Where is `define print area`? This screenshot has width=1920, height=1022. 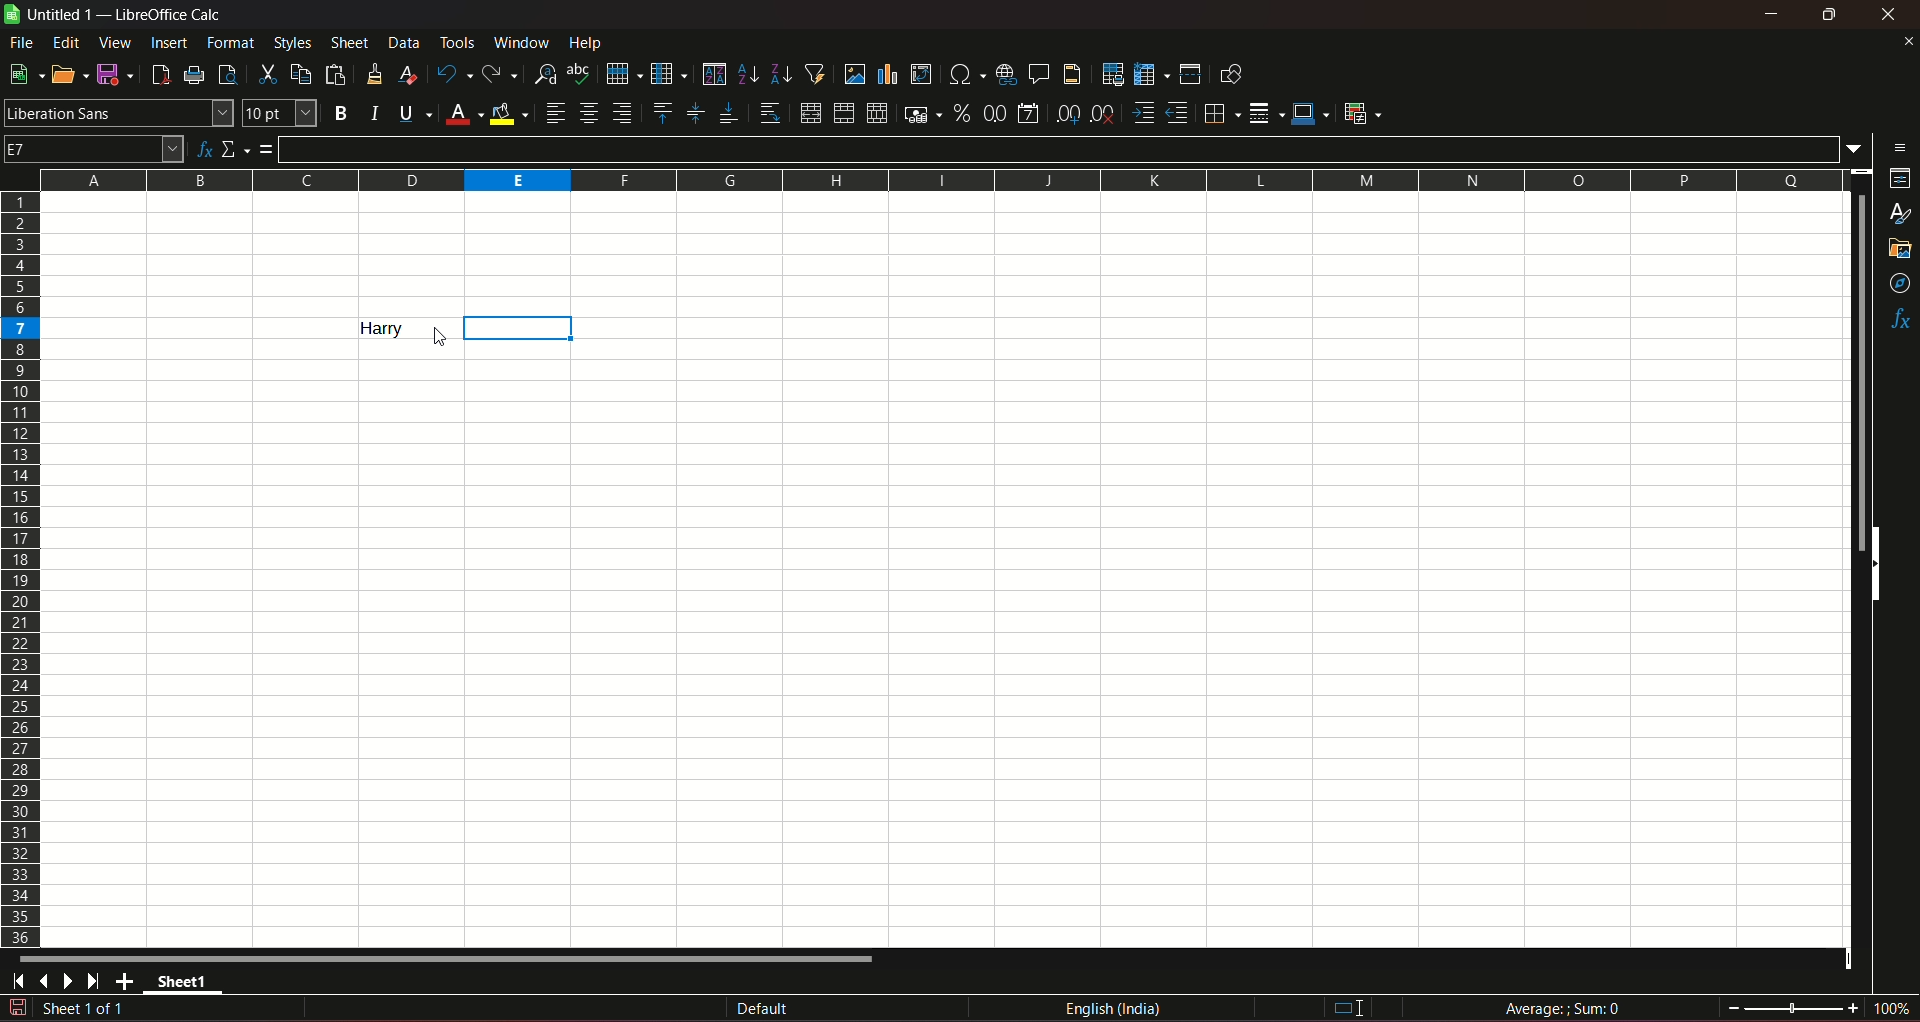
define print area is located at coordinates (1112, 75).